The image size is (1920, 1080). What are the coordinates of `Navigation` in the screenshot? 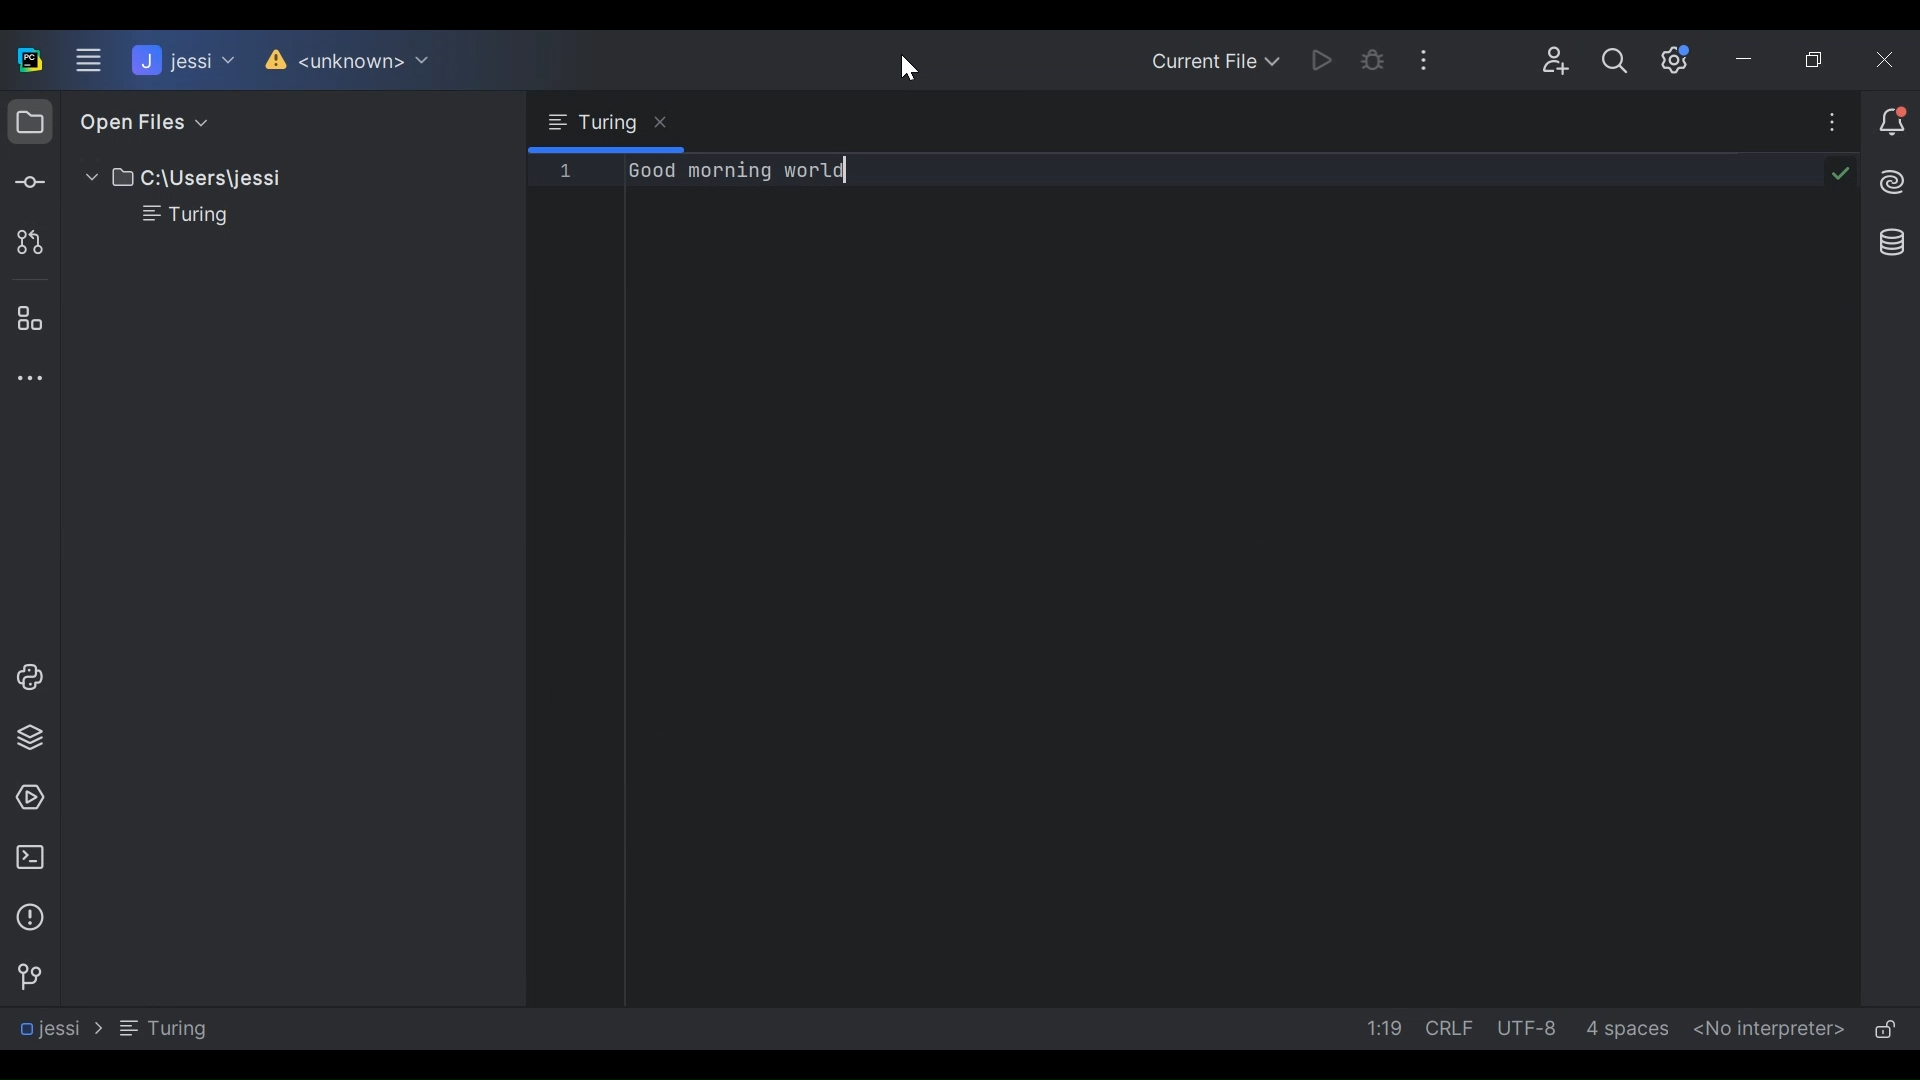 It's located at (110, 1028).